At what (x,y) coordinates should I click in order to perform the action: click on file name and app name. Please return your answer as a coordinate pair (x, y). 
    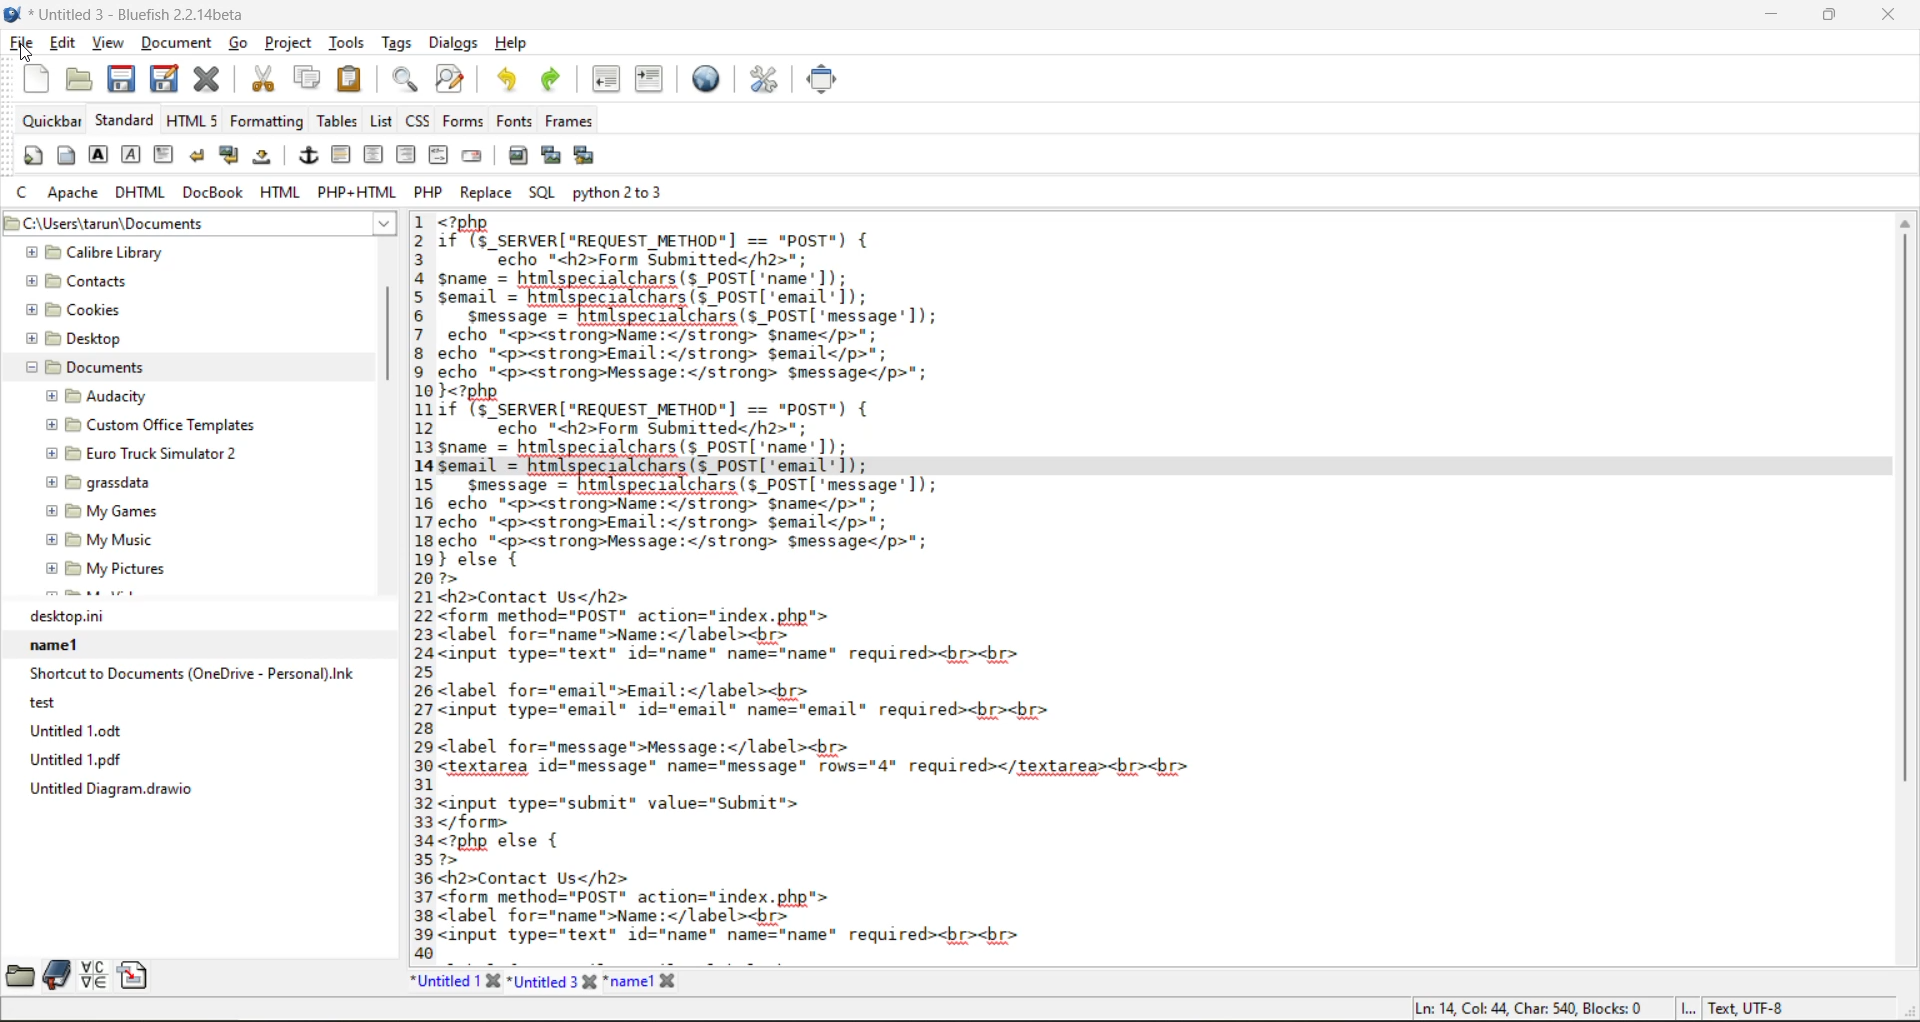
    Looking at the image, I should click on (131, 15).